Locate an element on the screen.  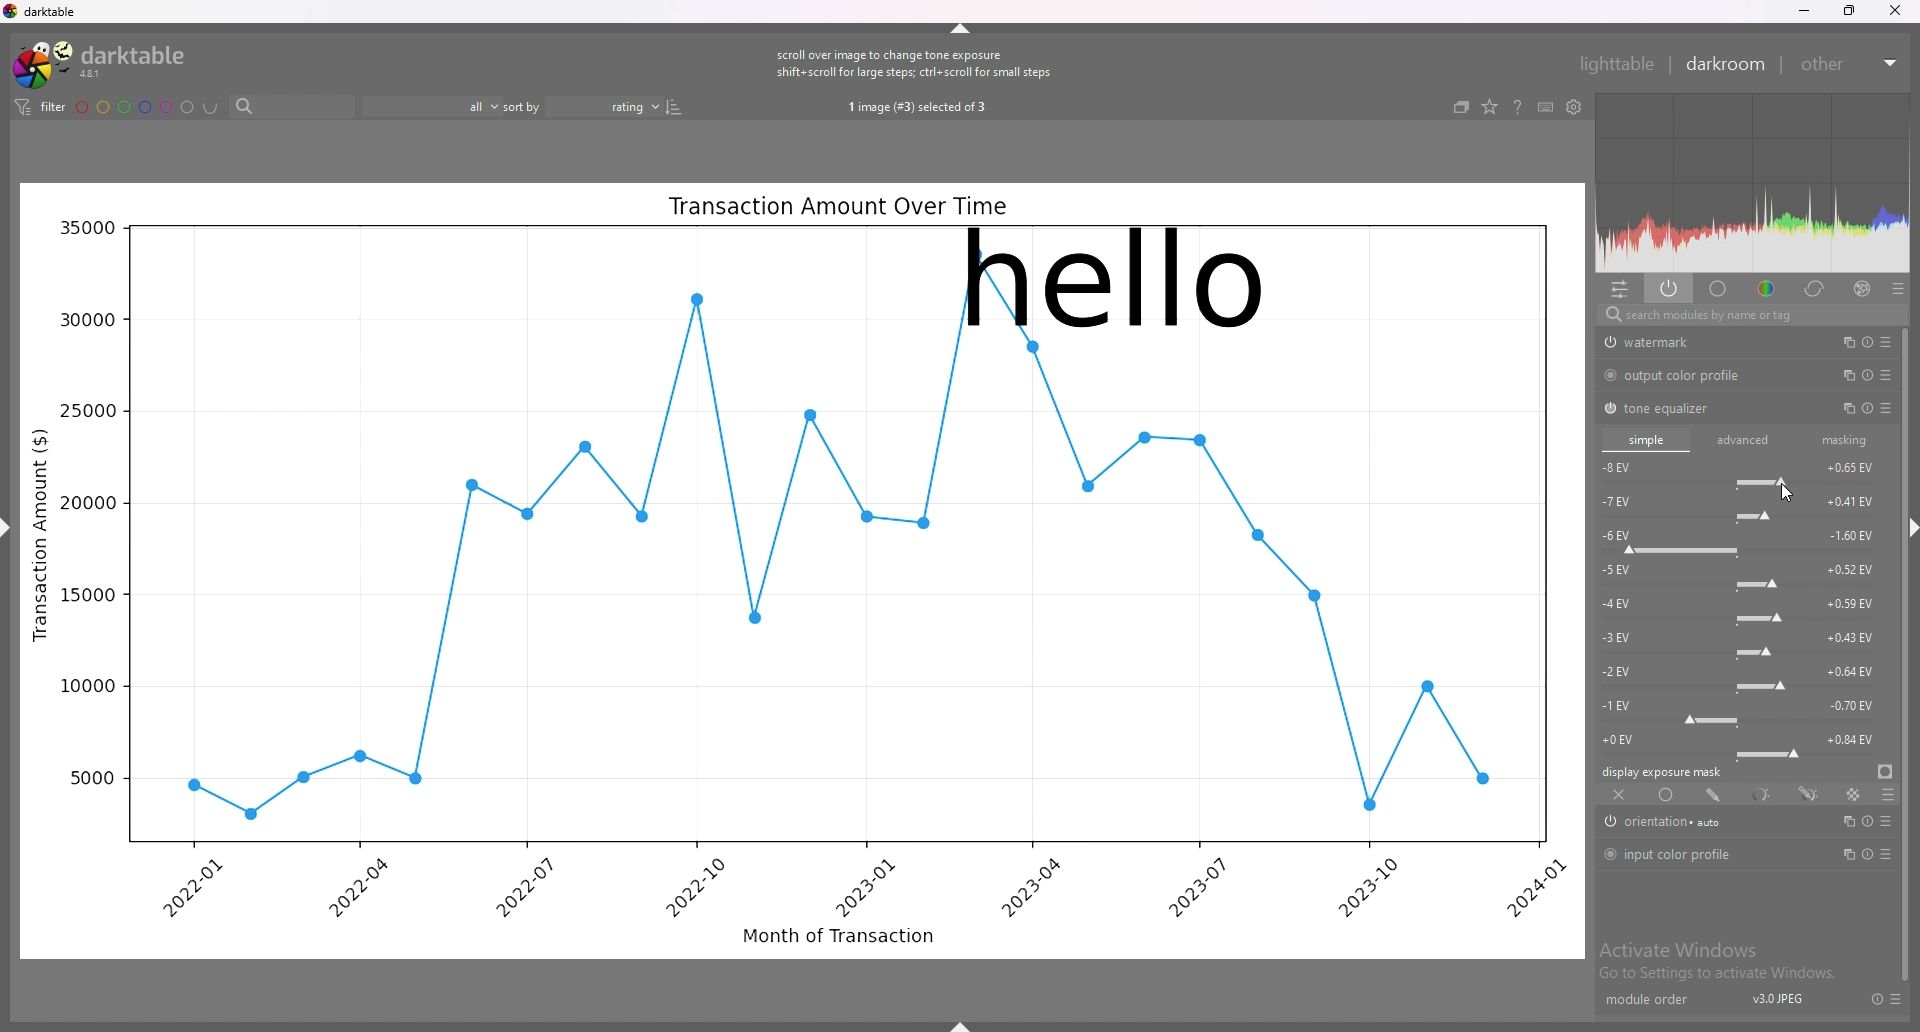
orientation is located at coordinates (1677, 823).